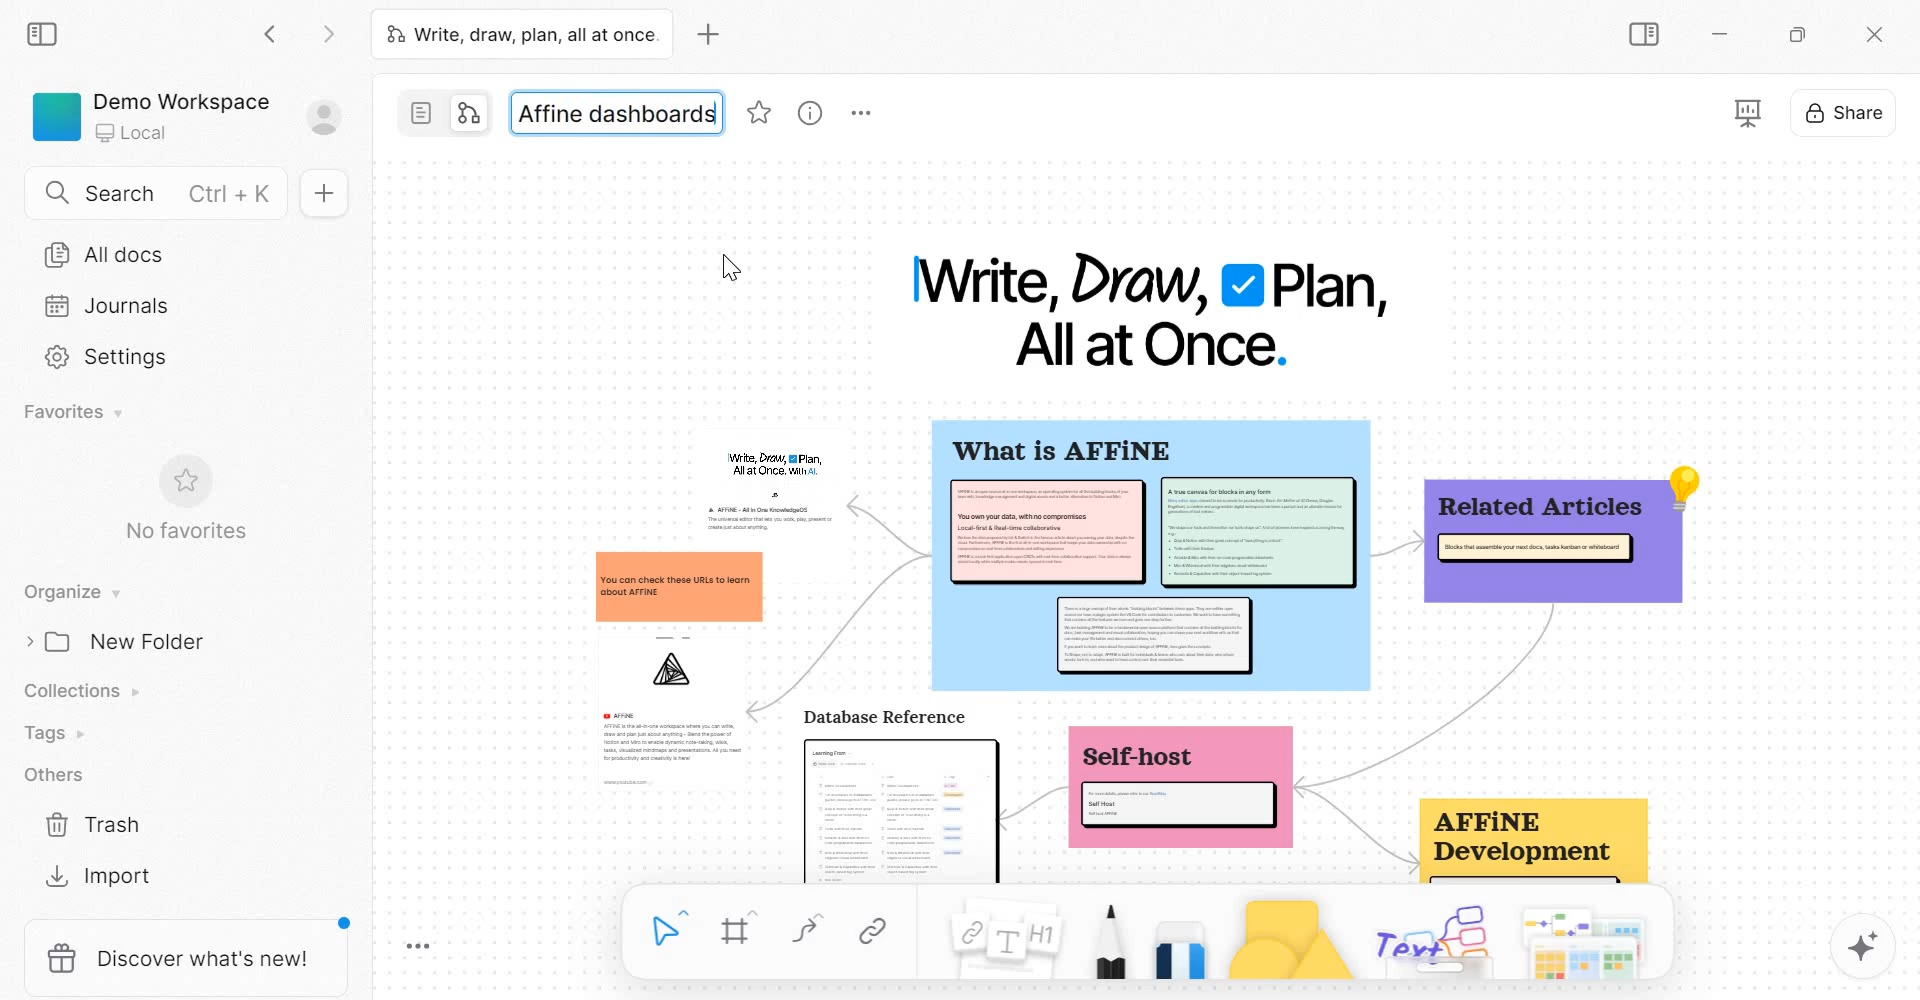 Image resolution: width=1920 pixels, height=1000 pixels. I want to click on Go back, so click(275, 38).